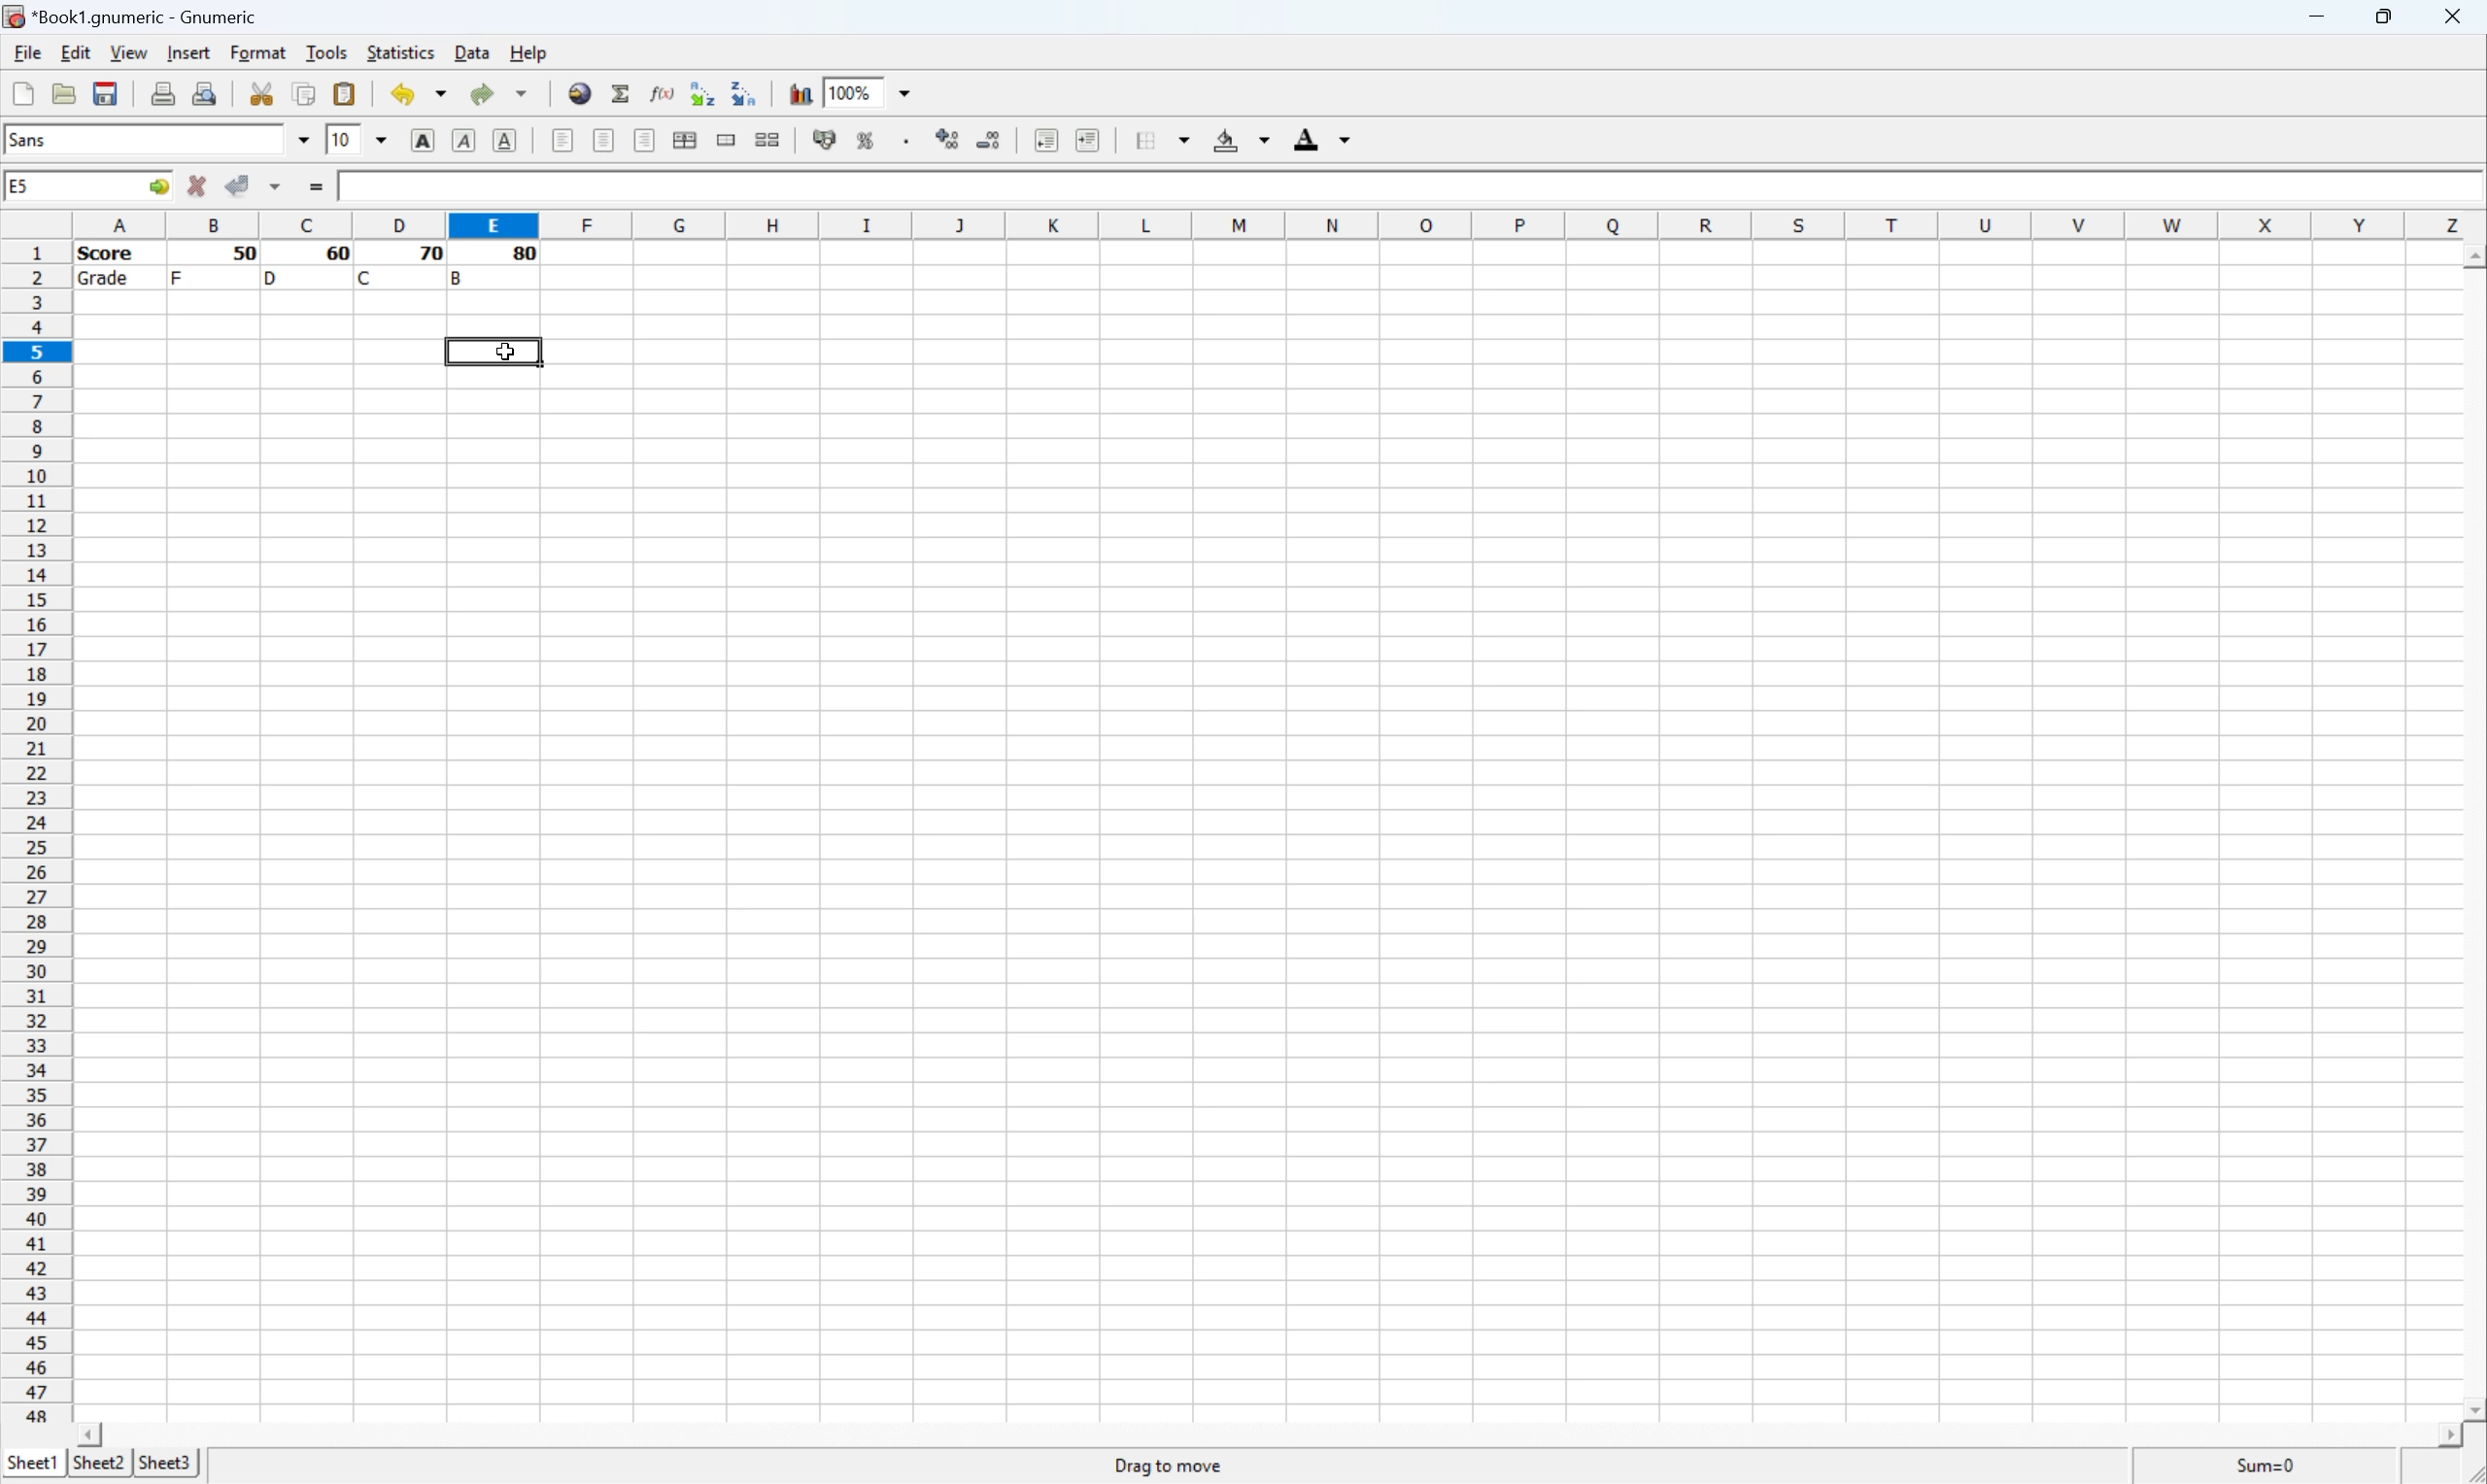 Image resolution: width=2487 pixels, height=1484 pixels. Describe the element at coordinates (75, 53) in the screenshot. I see `edit` at that location.